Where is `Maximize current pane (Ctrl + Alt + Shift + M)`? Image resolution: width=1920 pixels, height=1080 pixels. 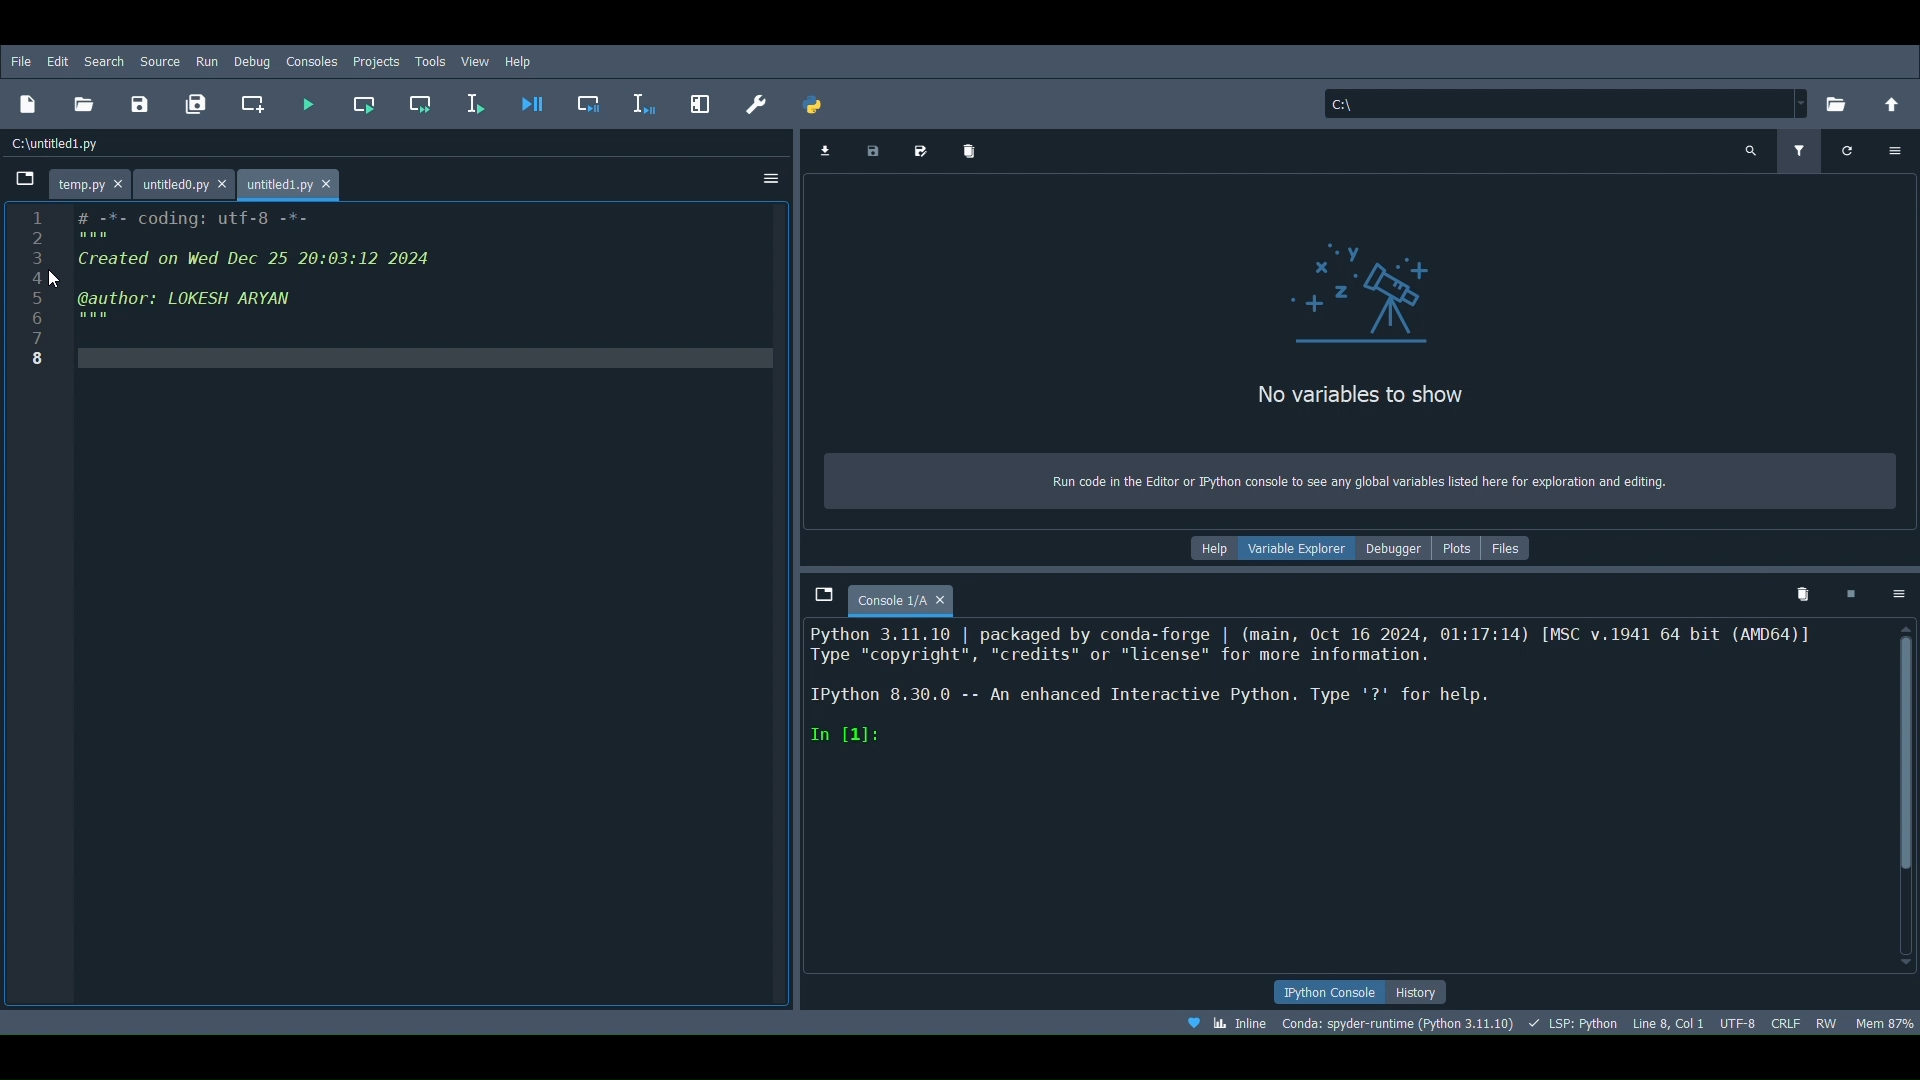 Maximize current pane (Ctrl + Alt + Shift + M) is located at coordinates (702, 97).